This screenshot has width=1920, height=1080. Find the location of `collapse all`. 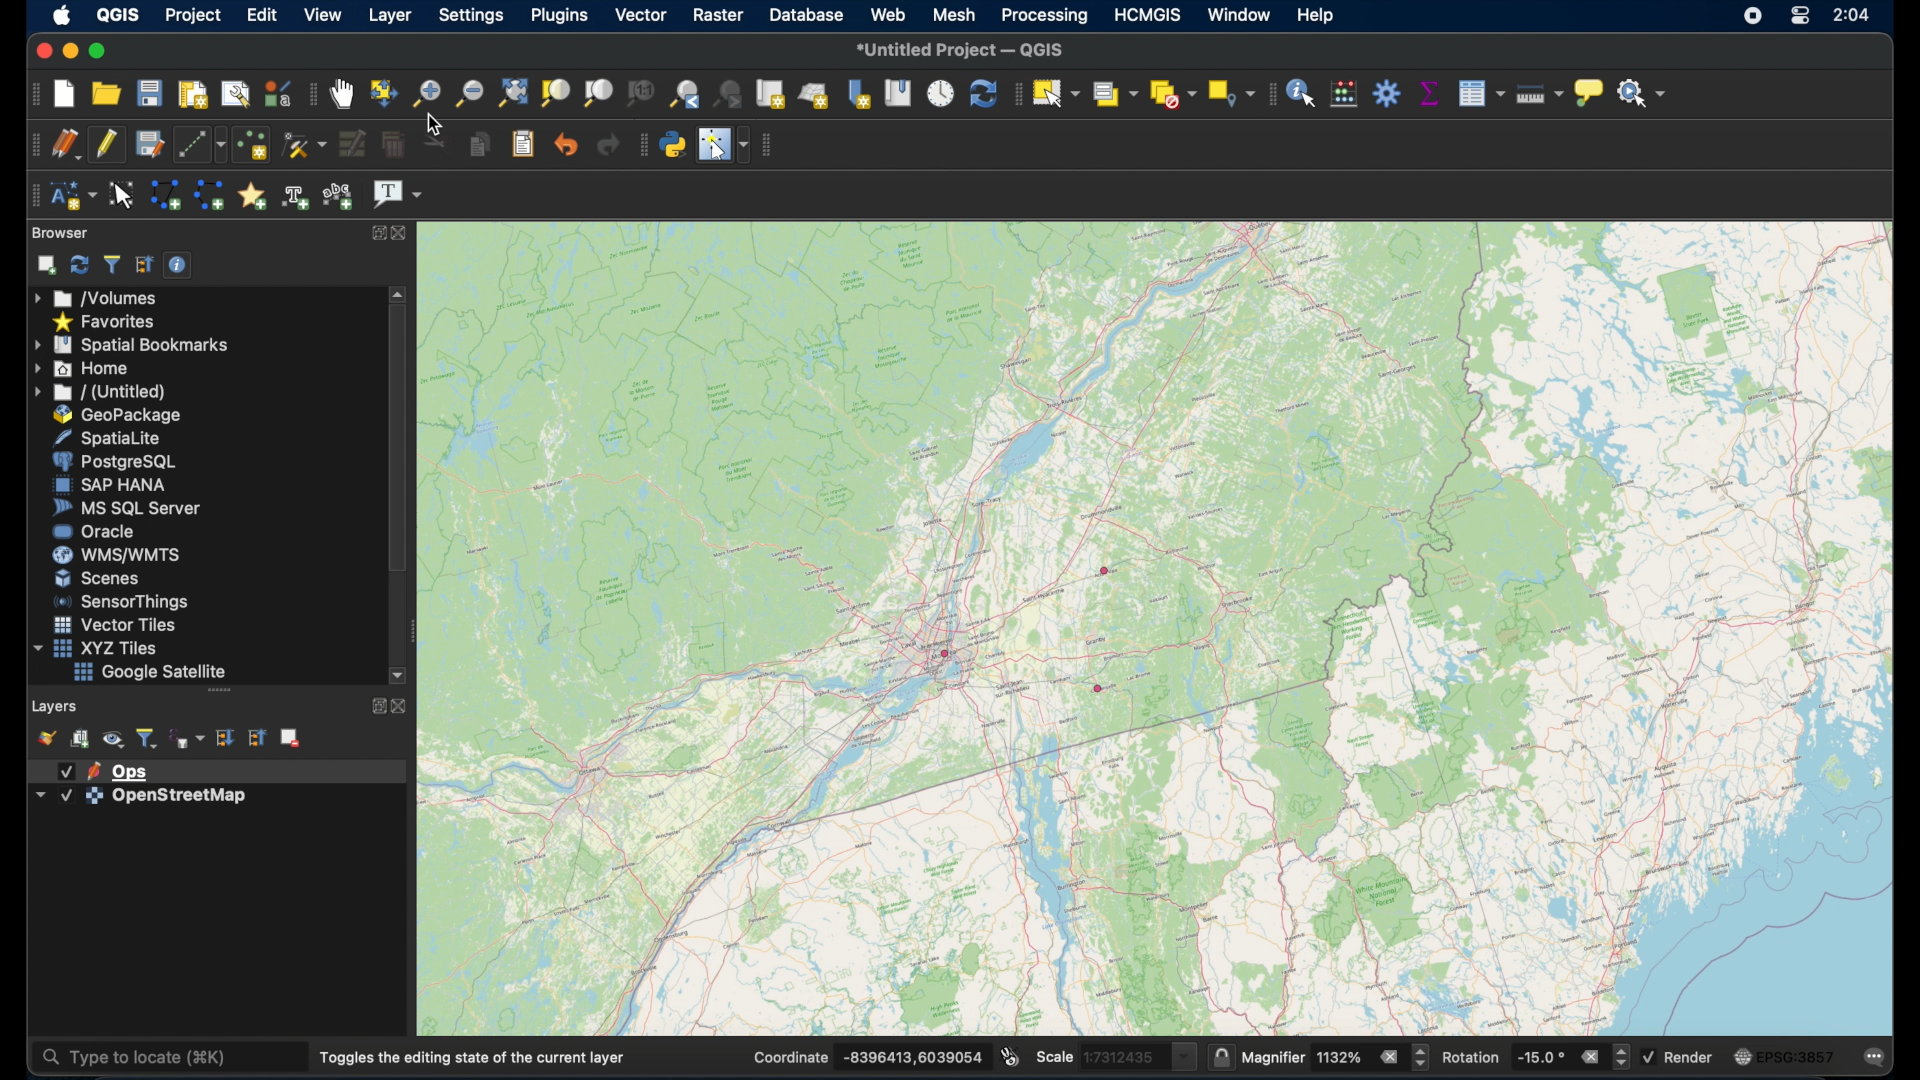

collapse all is located at coordinates (145, 265).